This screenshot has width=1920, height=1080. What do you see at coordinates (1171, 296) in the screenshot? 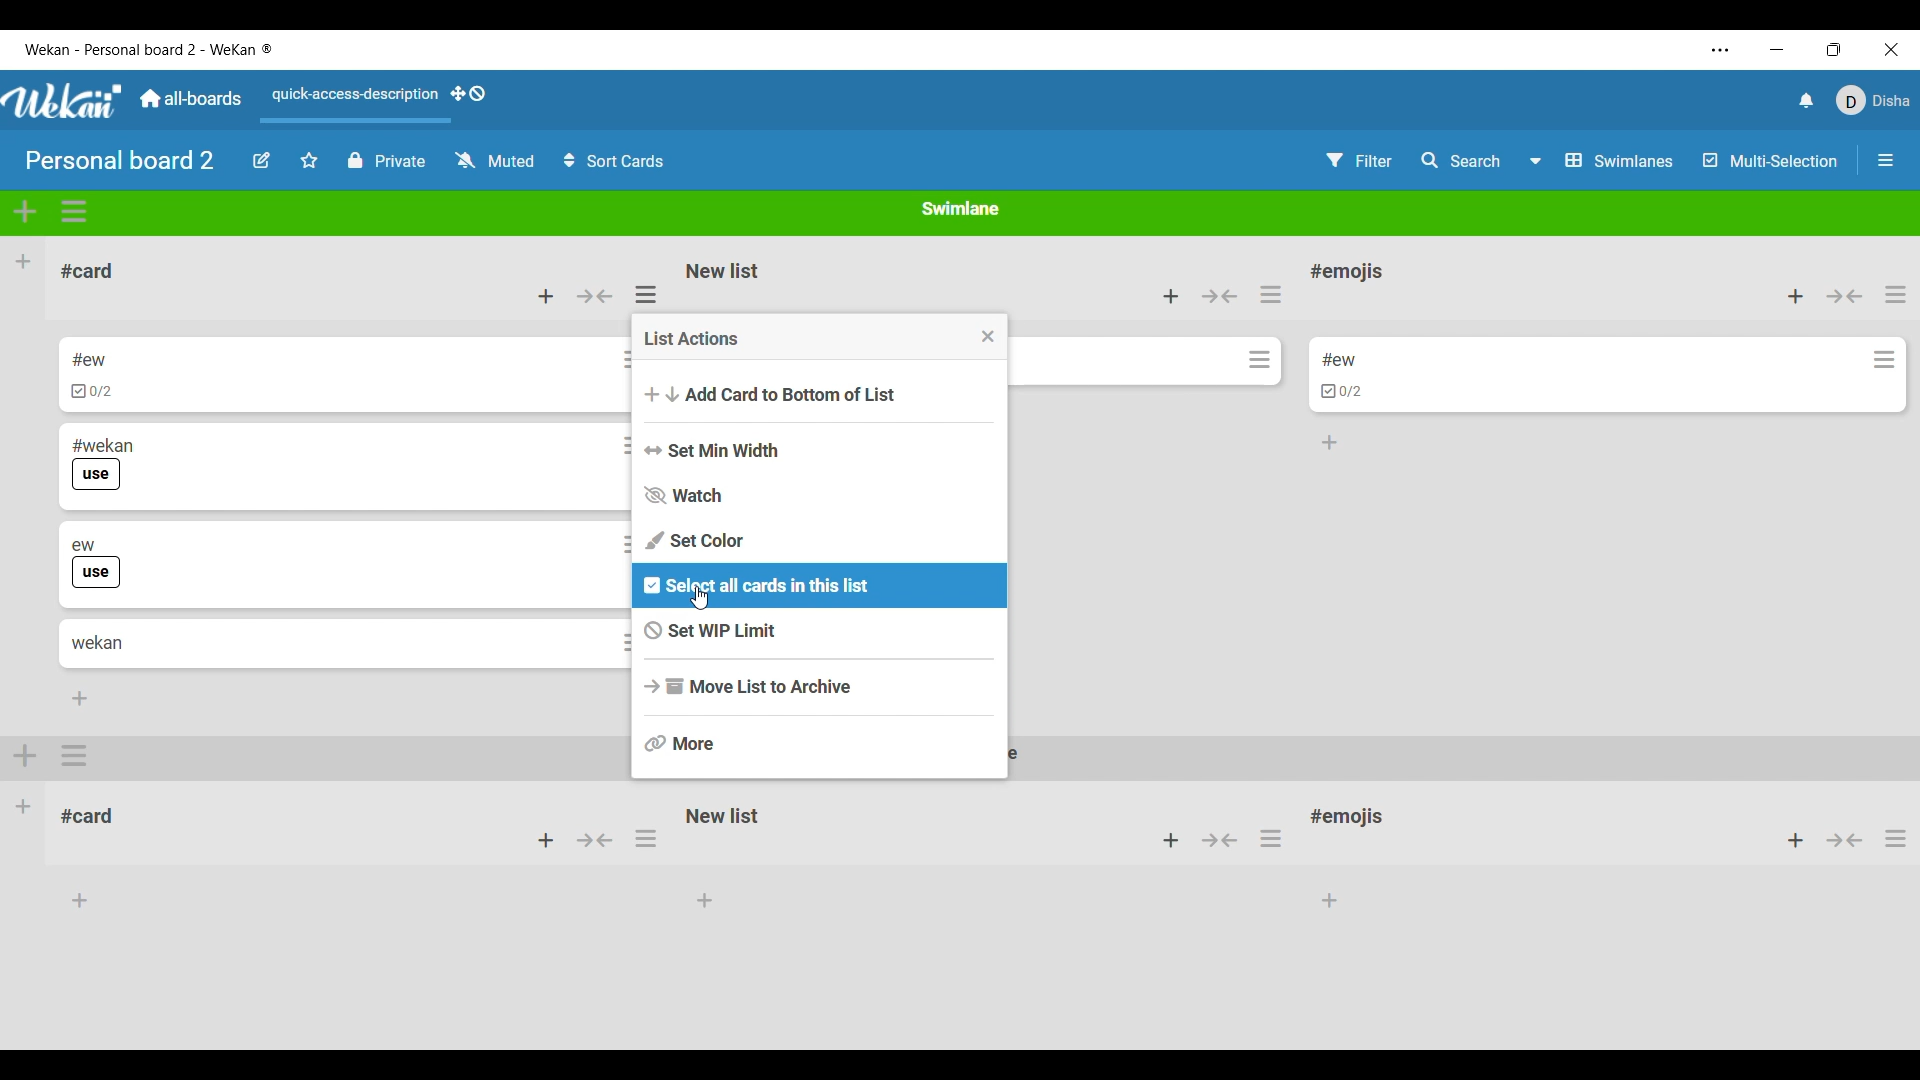
I see `Add card to top of this list` at bounding box center [1171, 296].